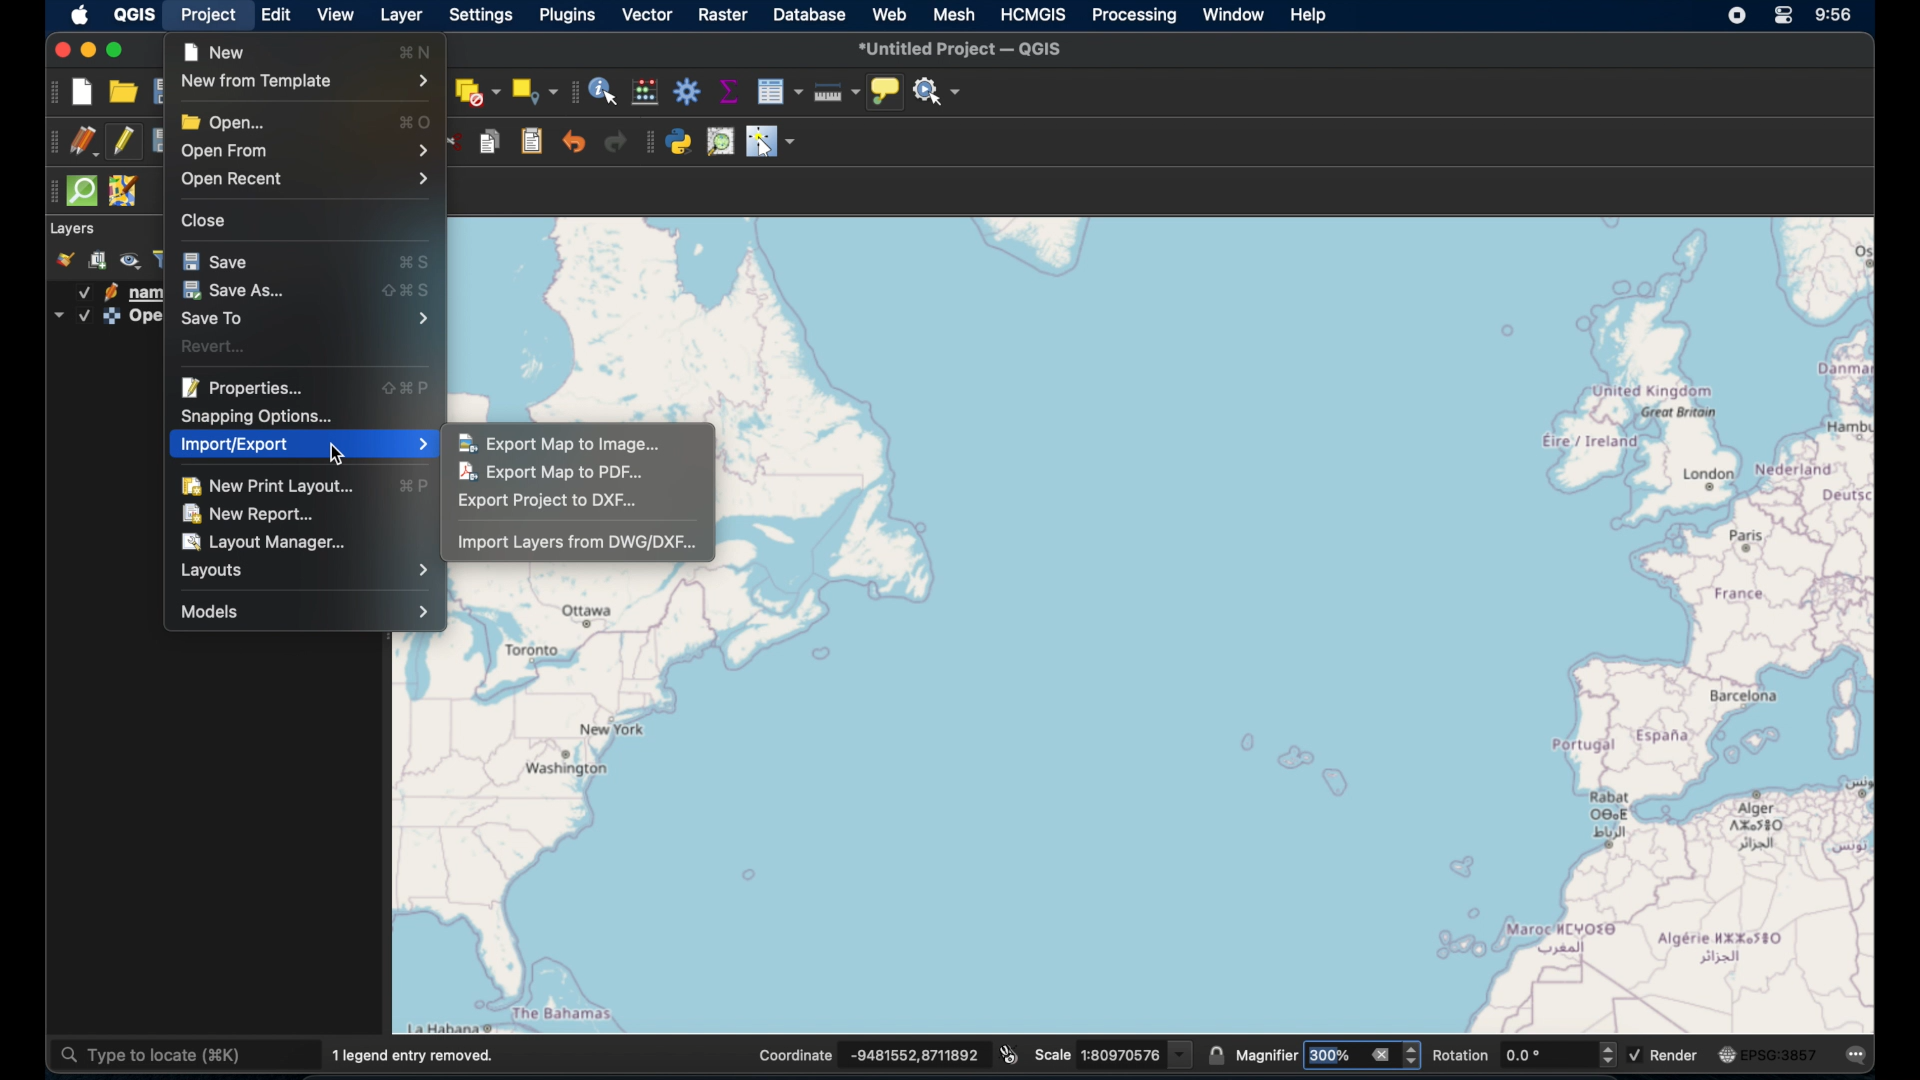  Describe the element at coordinates (476, 92) in the screenshot. I see `deselect features` at that location.